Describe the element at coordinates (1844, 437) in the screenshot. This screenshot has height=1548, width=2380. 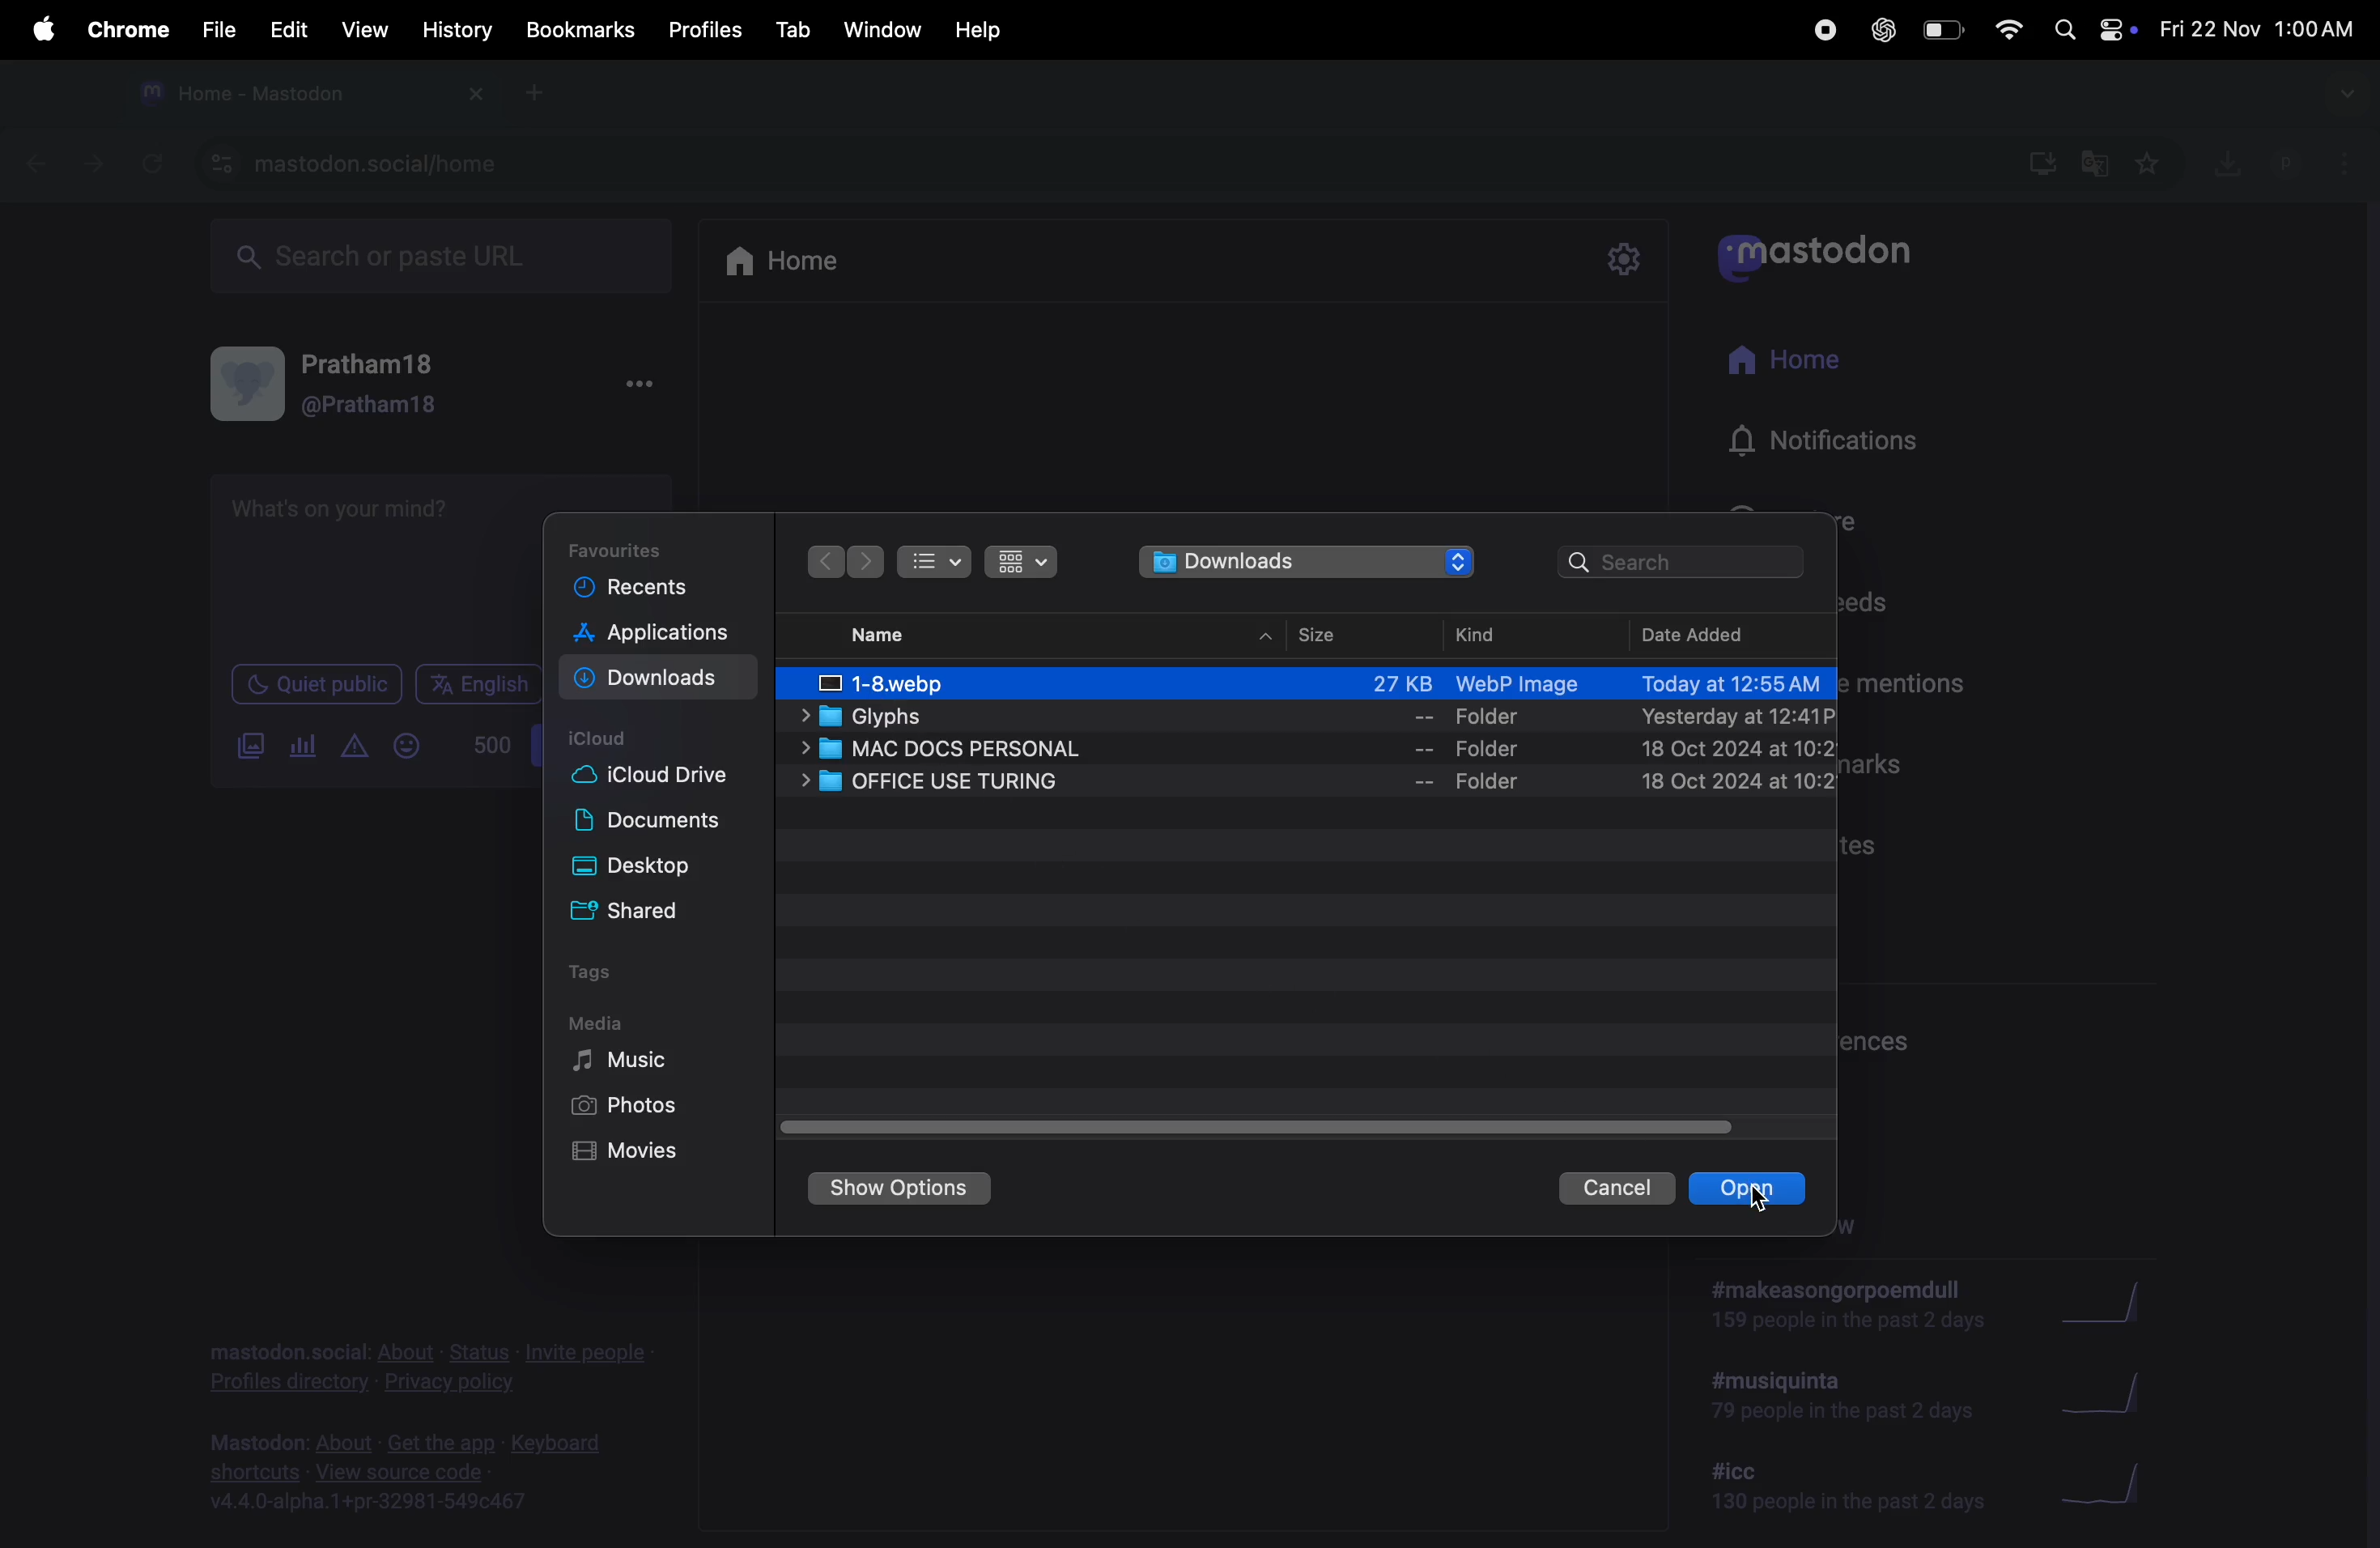
I see `notifications` at that location.